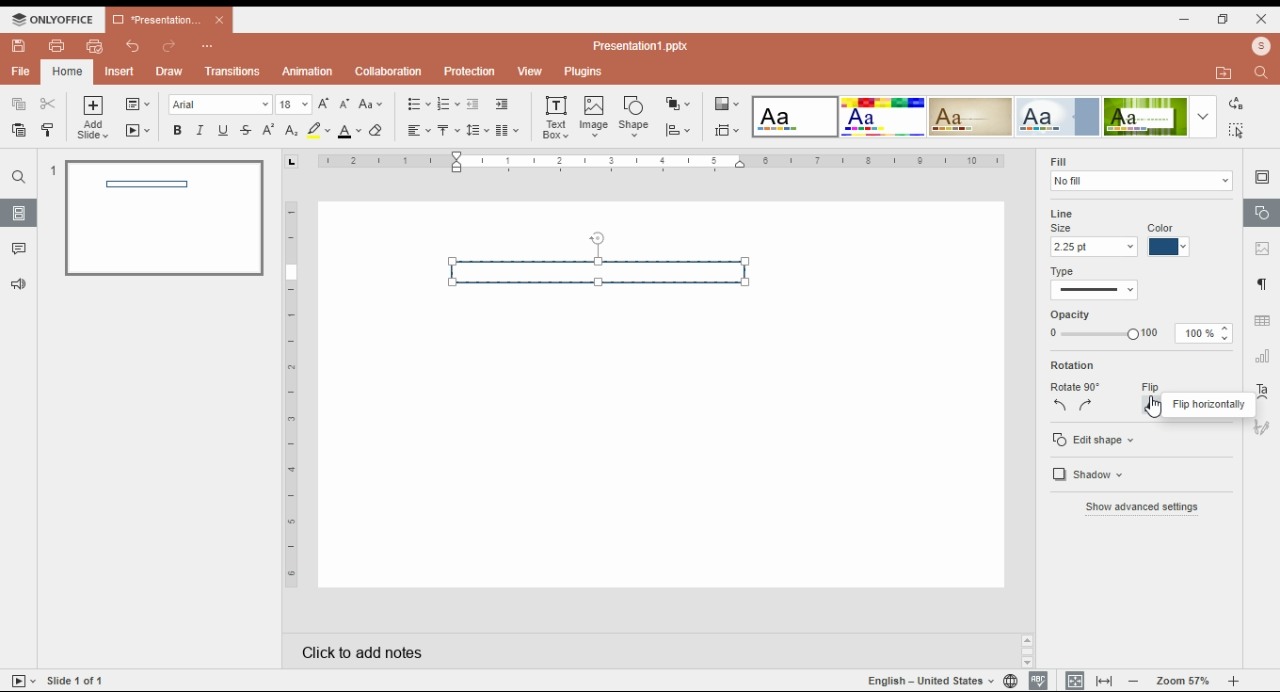 The image size is (1280, 692). I want to click on text art settings, so click(1262, 391).